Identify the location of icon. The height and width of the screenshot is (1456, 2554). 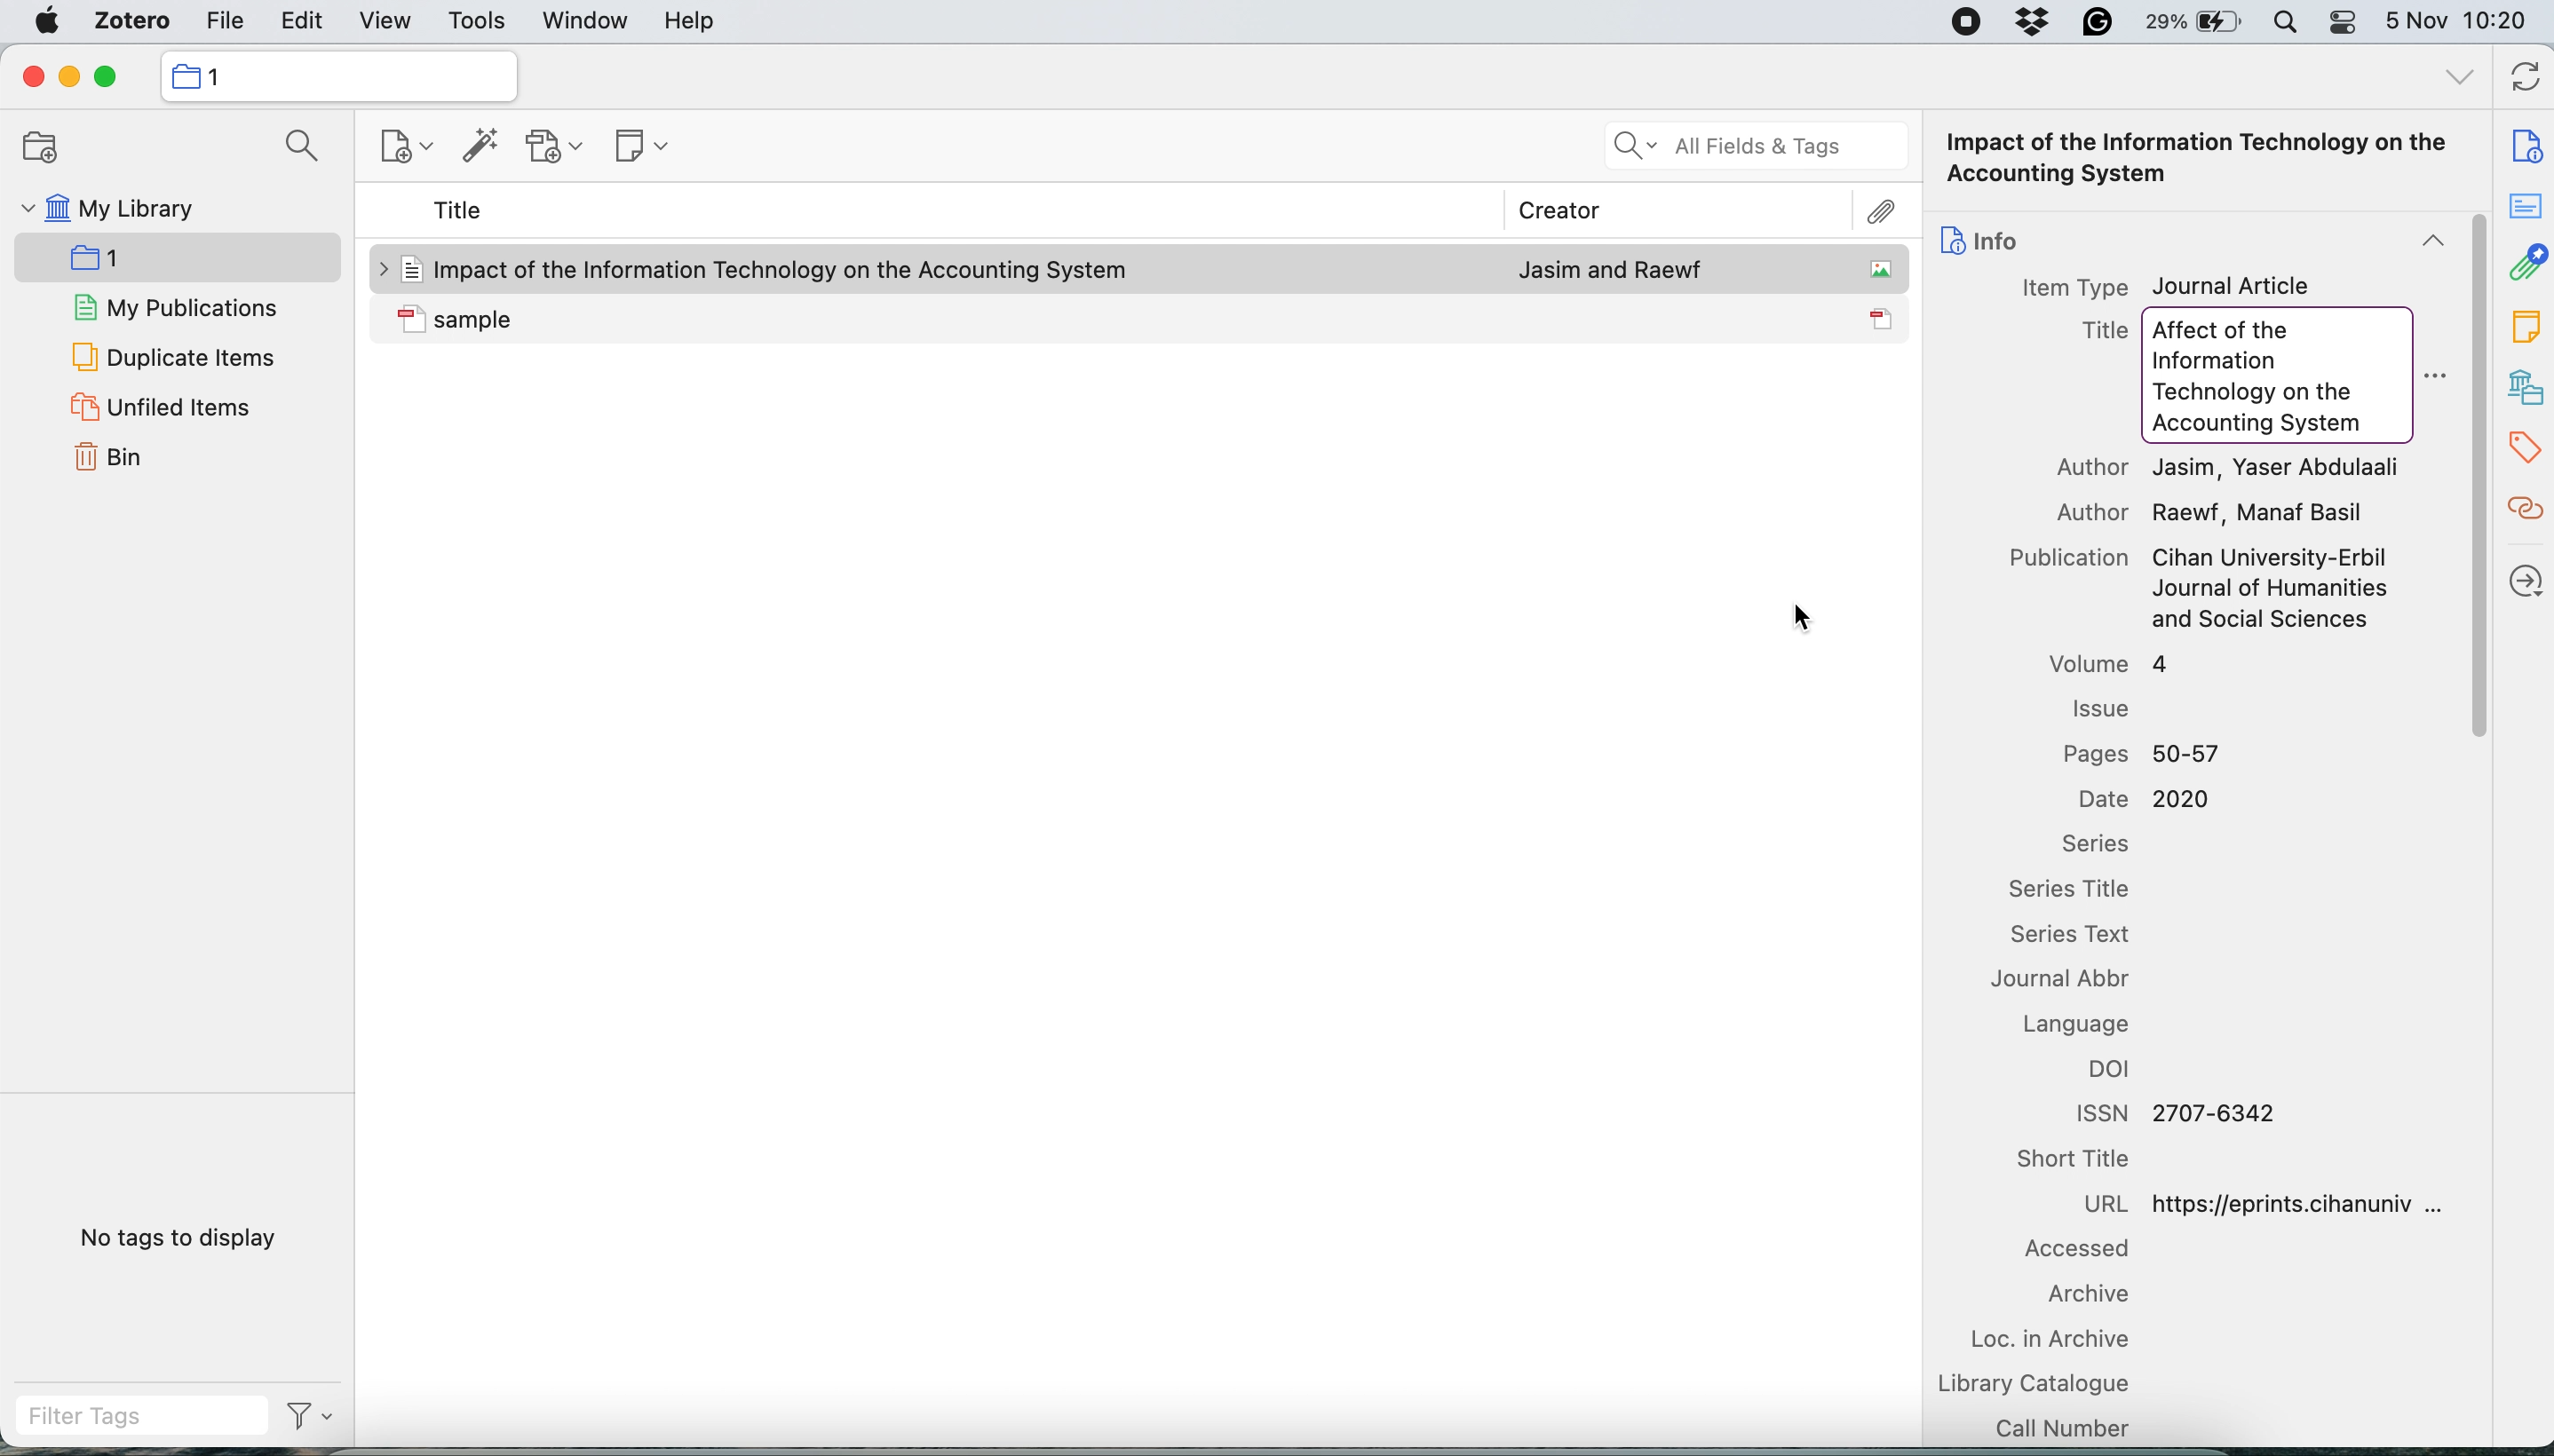
(409, 269).